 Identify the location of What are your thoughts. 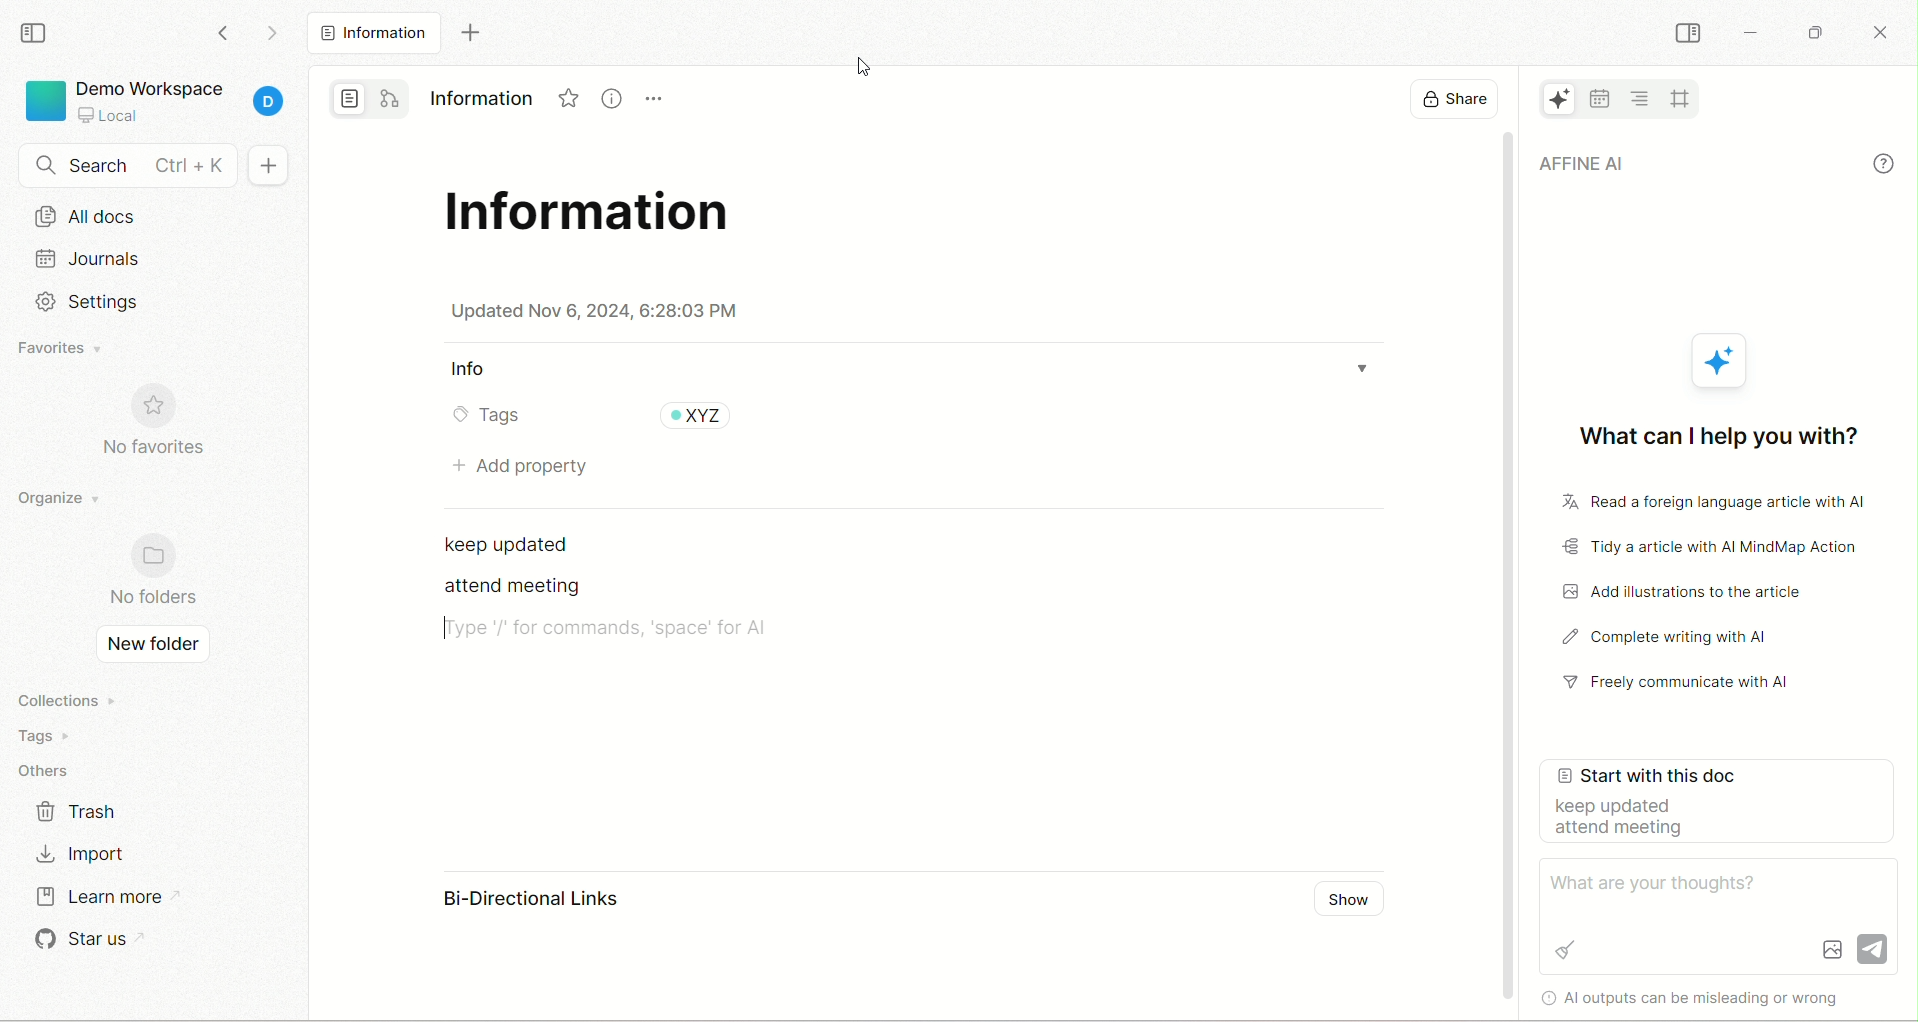
(1662, 883).